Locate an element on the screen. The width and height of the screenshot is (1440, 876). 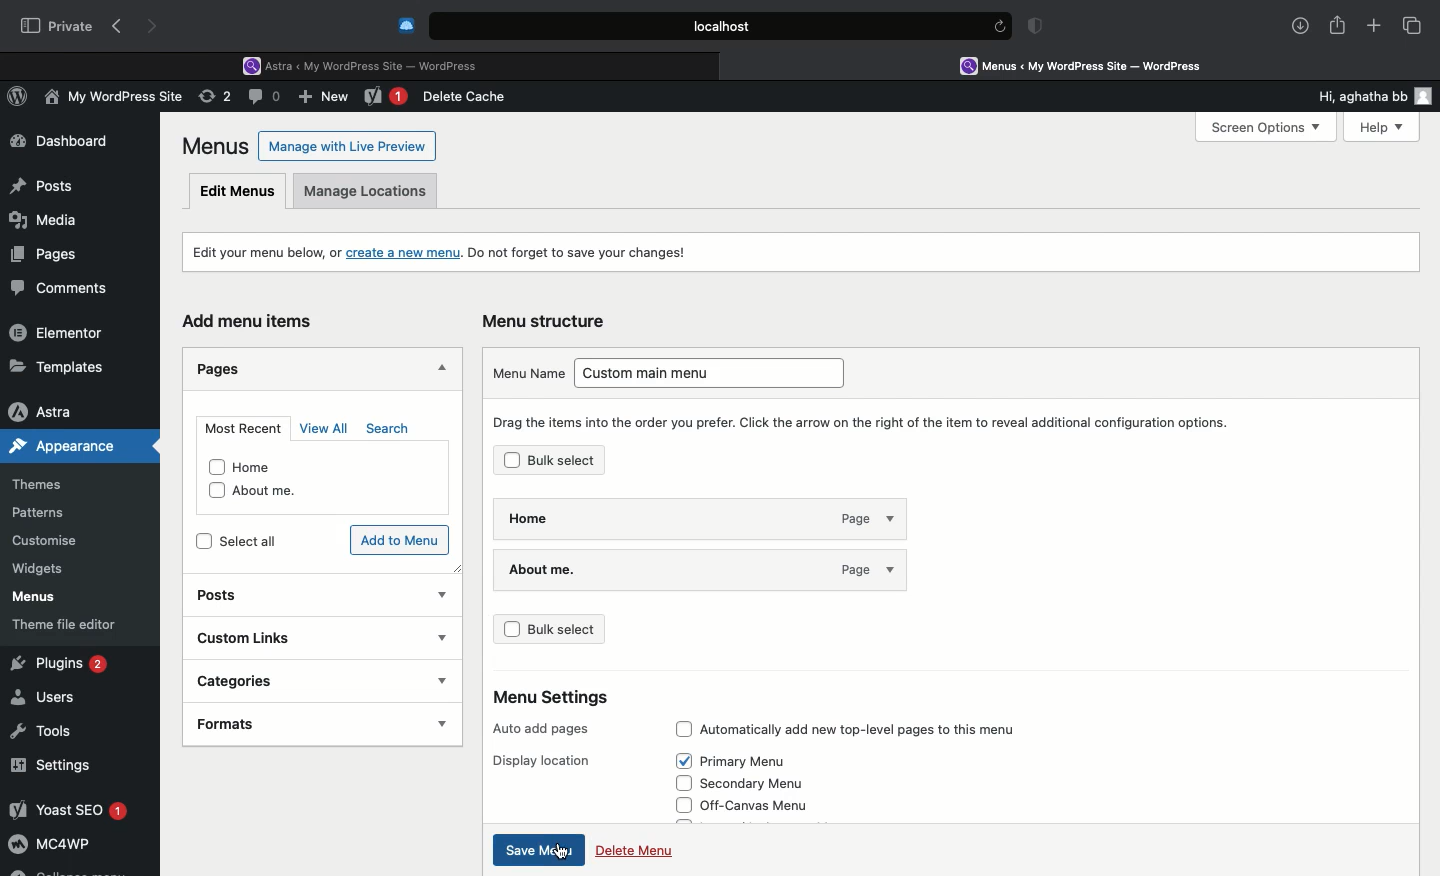
Delete cache is located at coordinates (468, 97).